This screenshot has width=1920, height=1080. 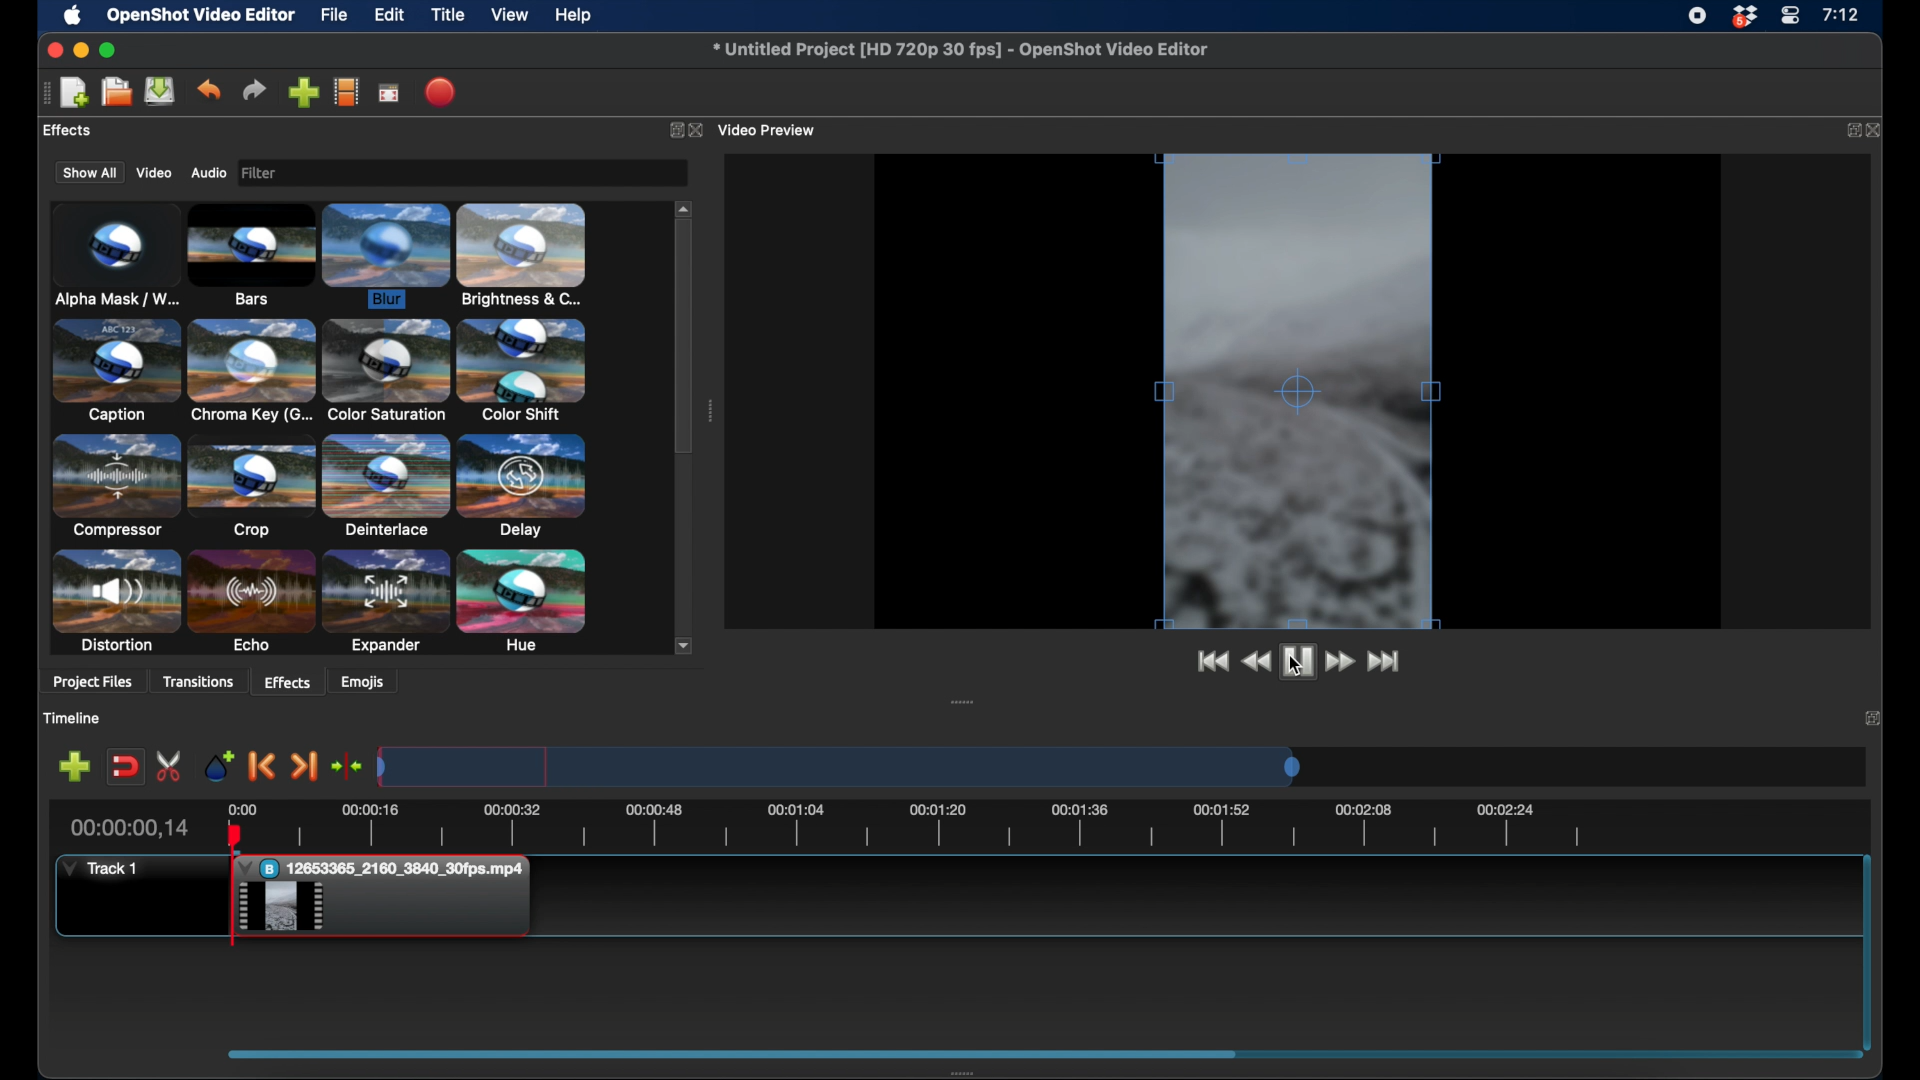 I want to click on project files, so click(x=85, y=131).